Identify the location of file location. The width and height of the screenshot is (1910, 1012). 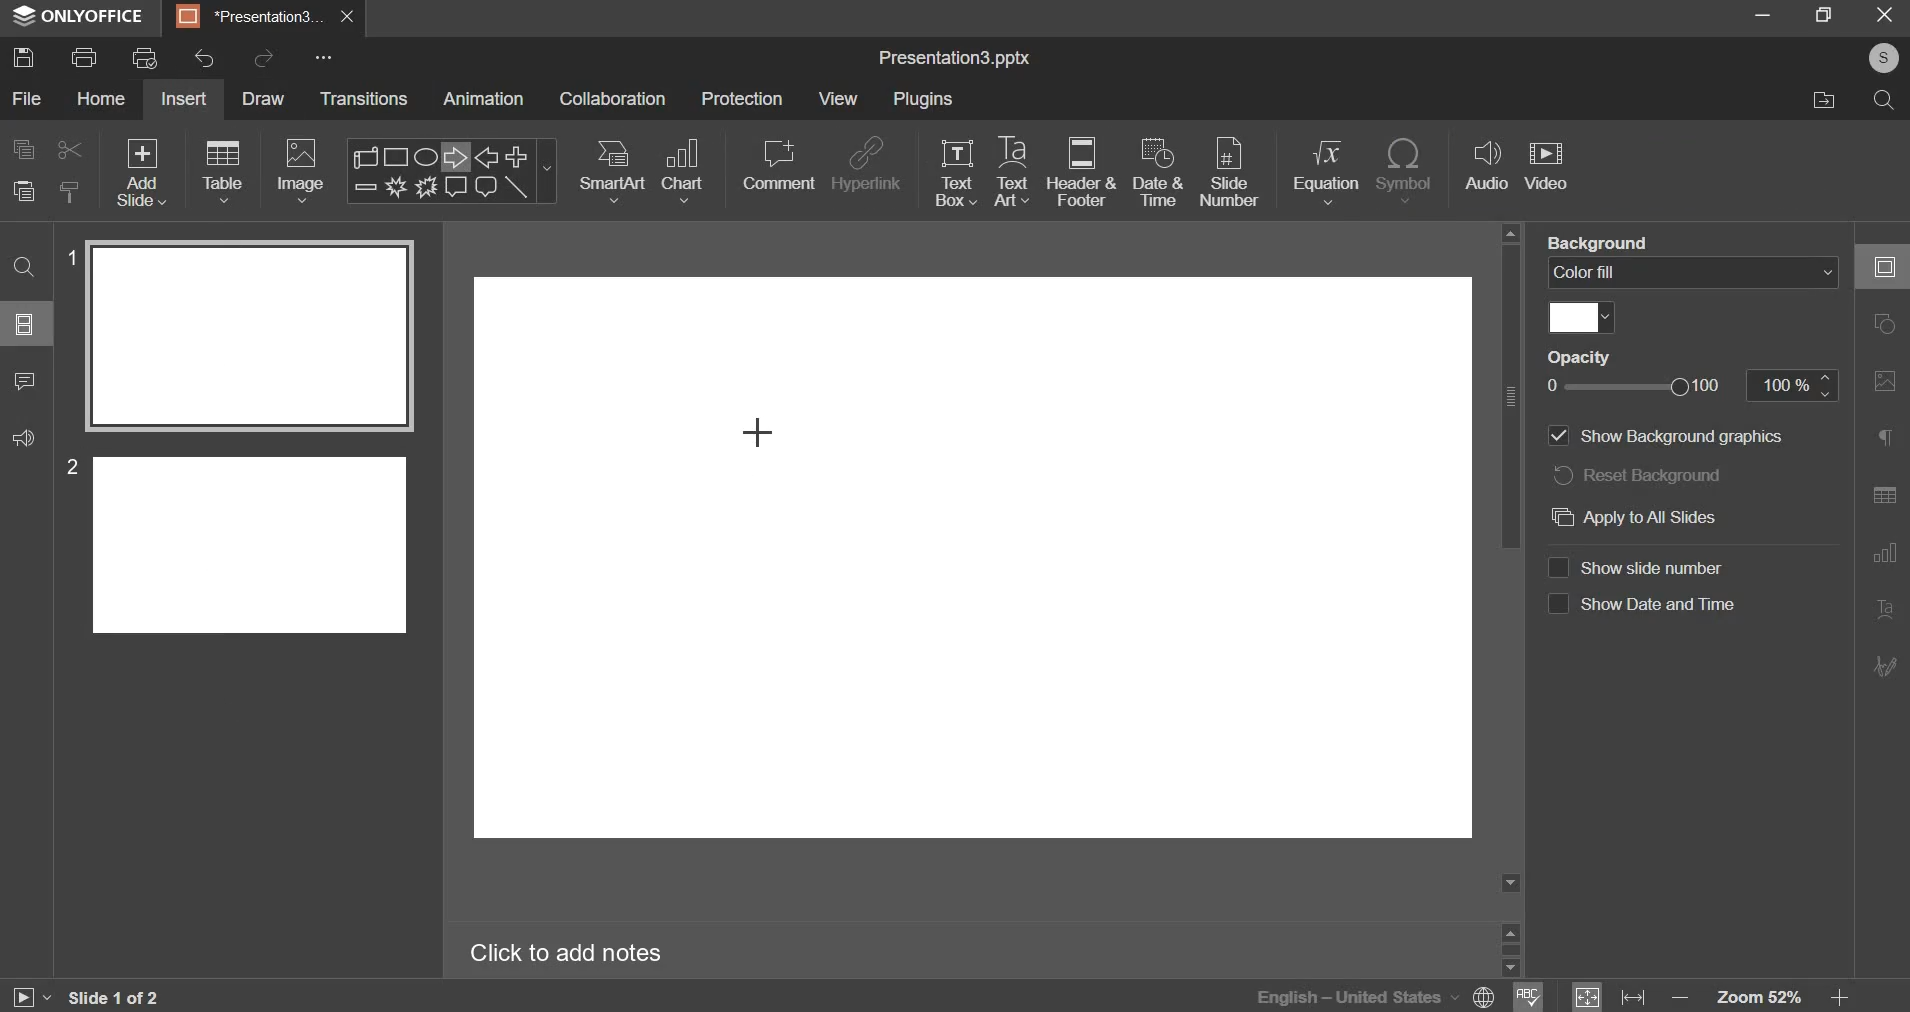
(1821, 101).